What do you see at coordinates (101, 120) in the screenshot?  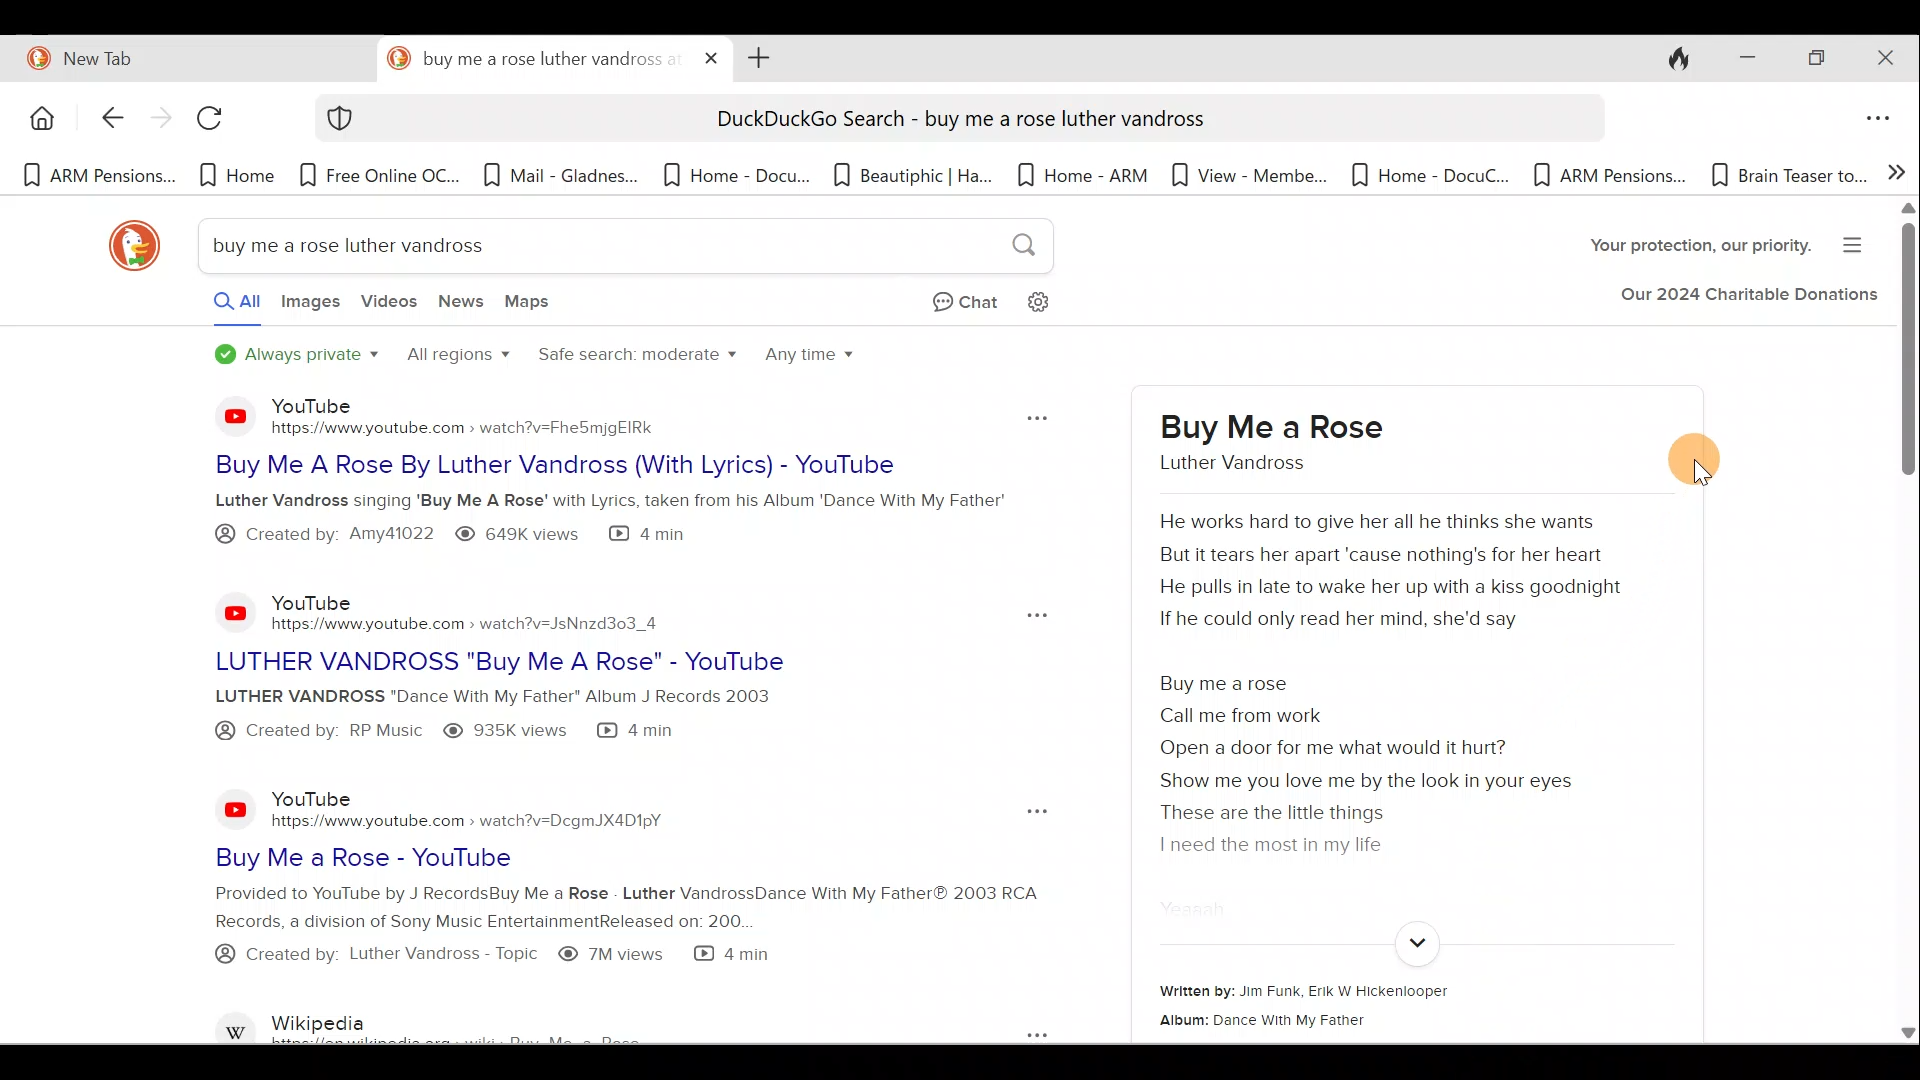 I see `Back` at bounding box center [101, 120].